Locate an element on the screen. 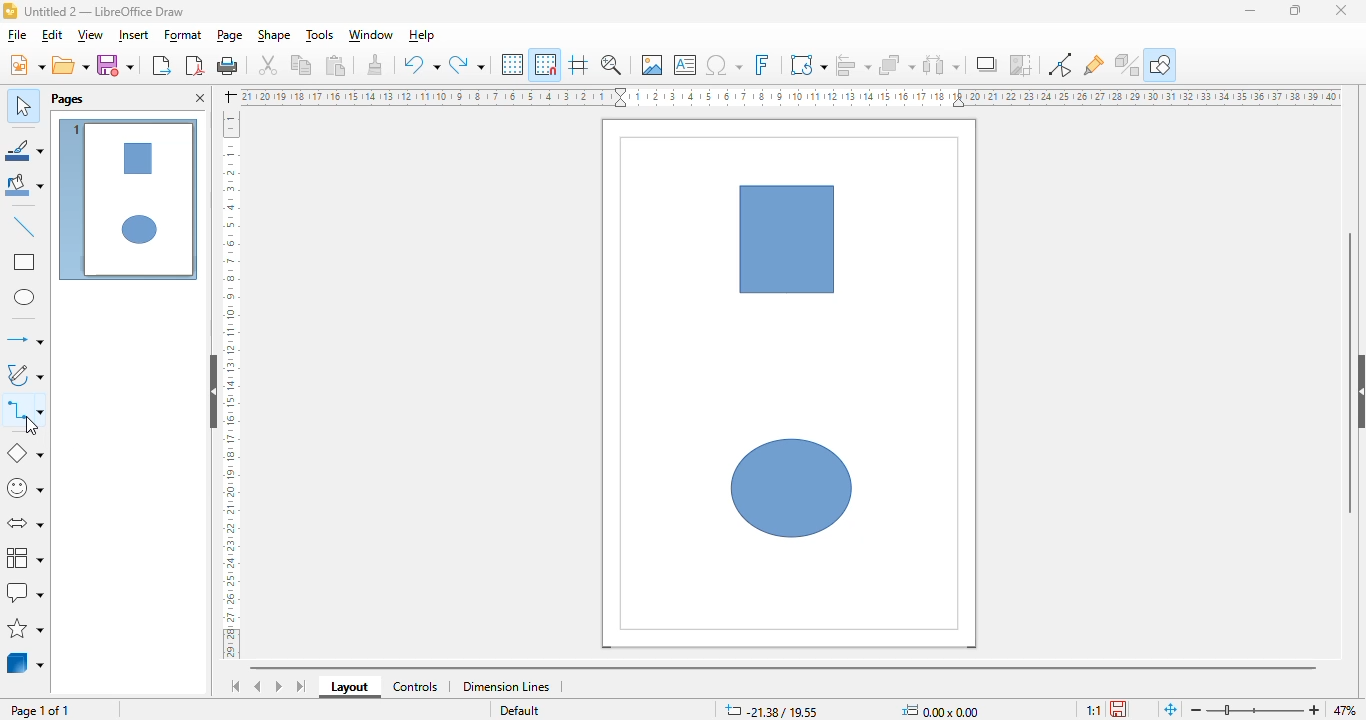  the document has been modified is located at coordinates (1120, 708).